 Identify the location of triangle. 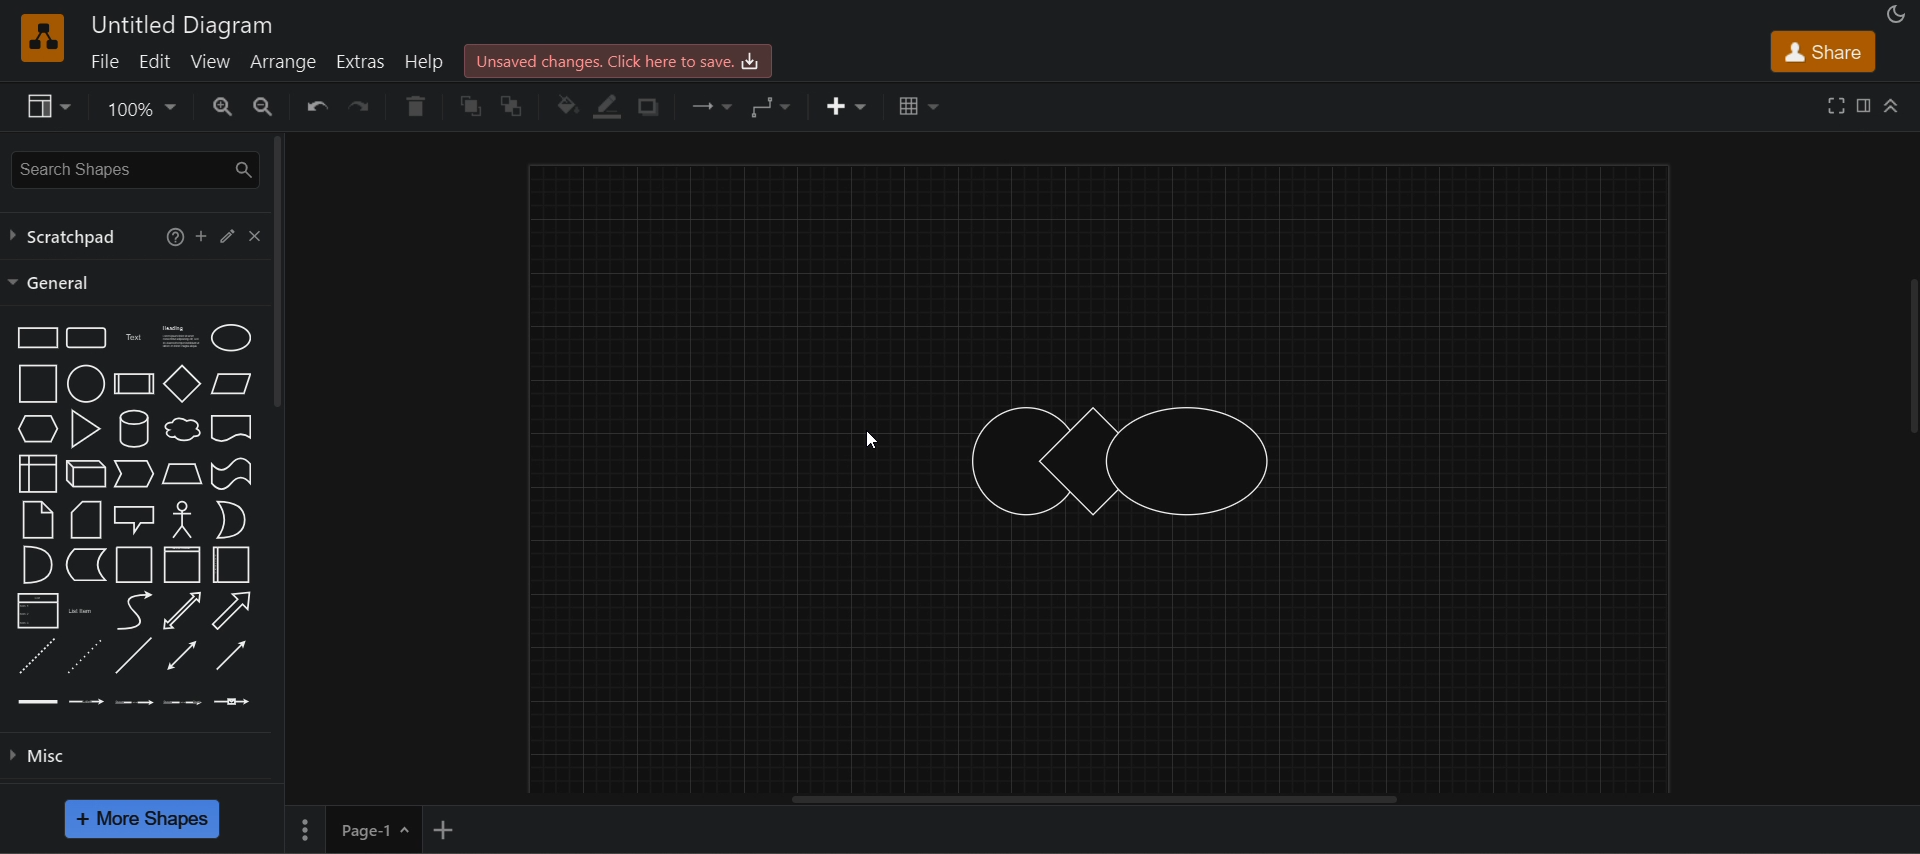
(83, 427).